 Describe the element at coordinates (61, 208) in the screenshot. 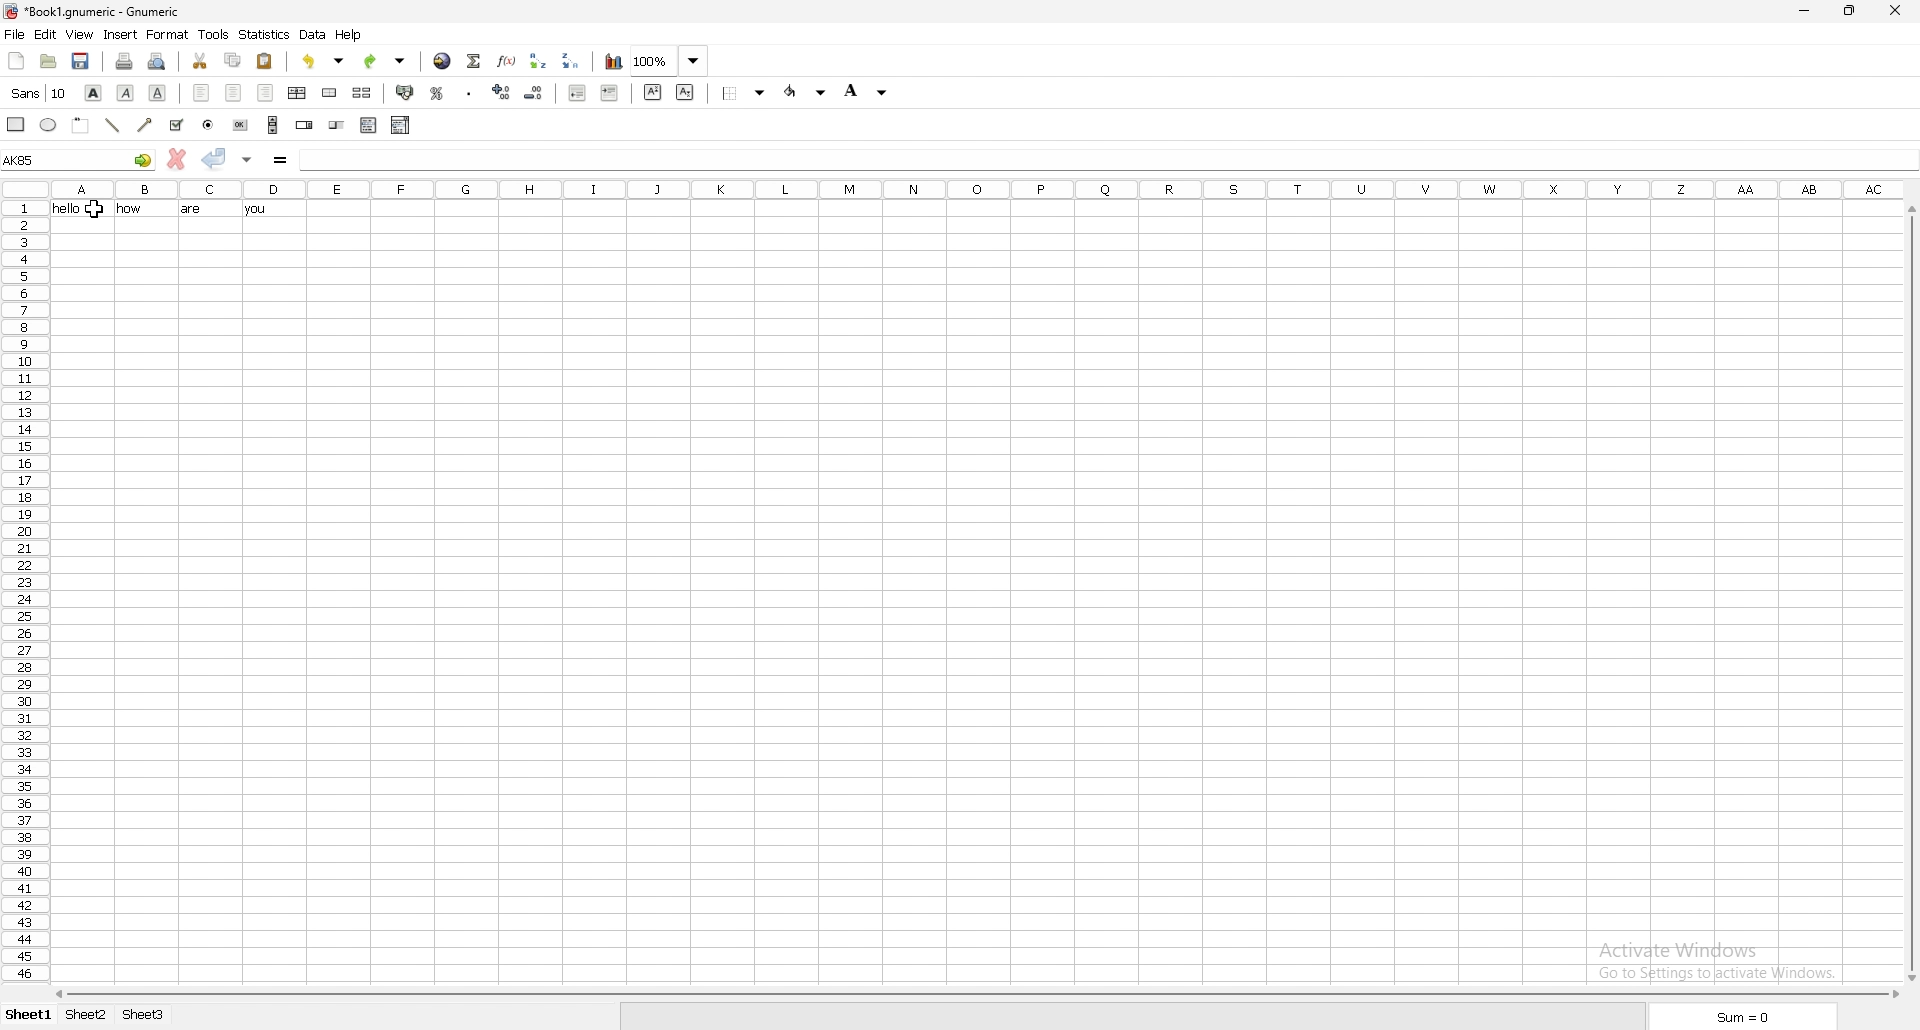

I see `hello` at that location.